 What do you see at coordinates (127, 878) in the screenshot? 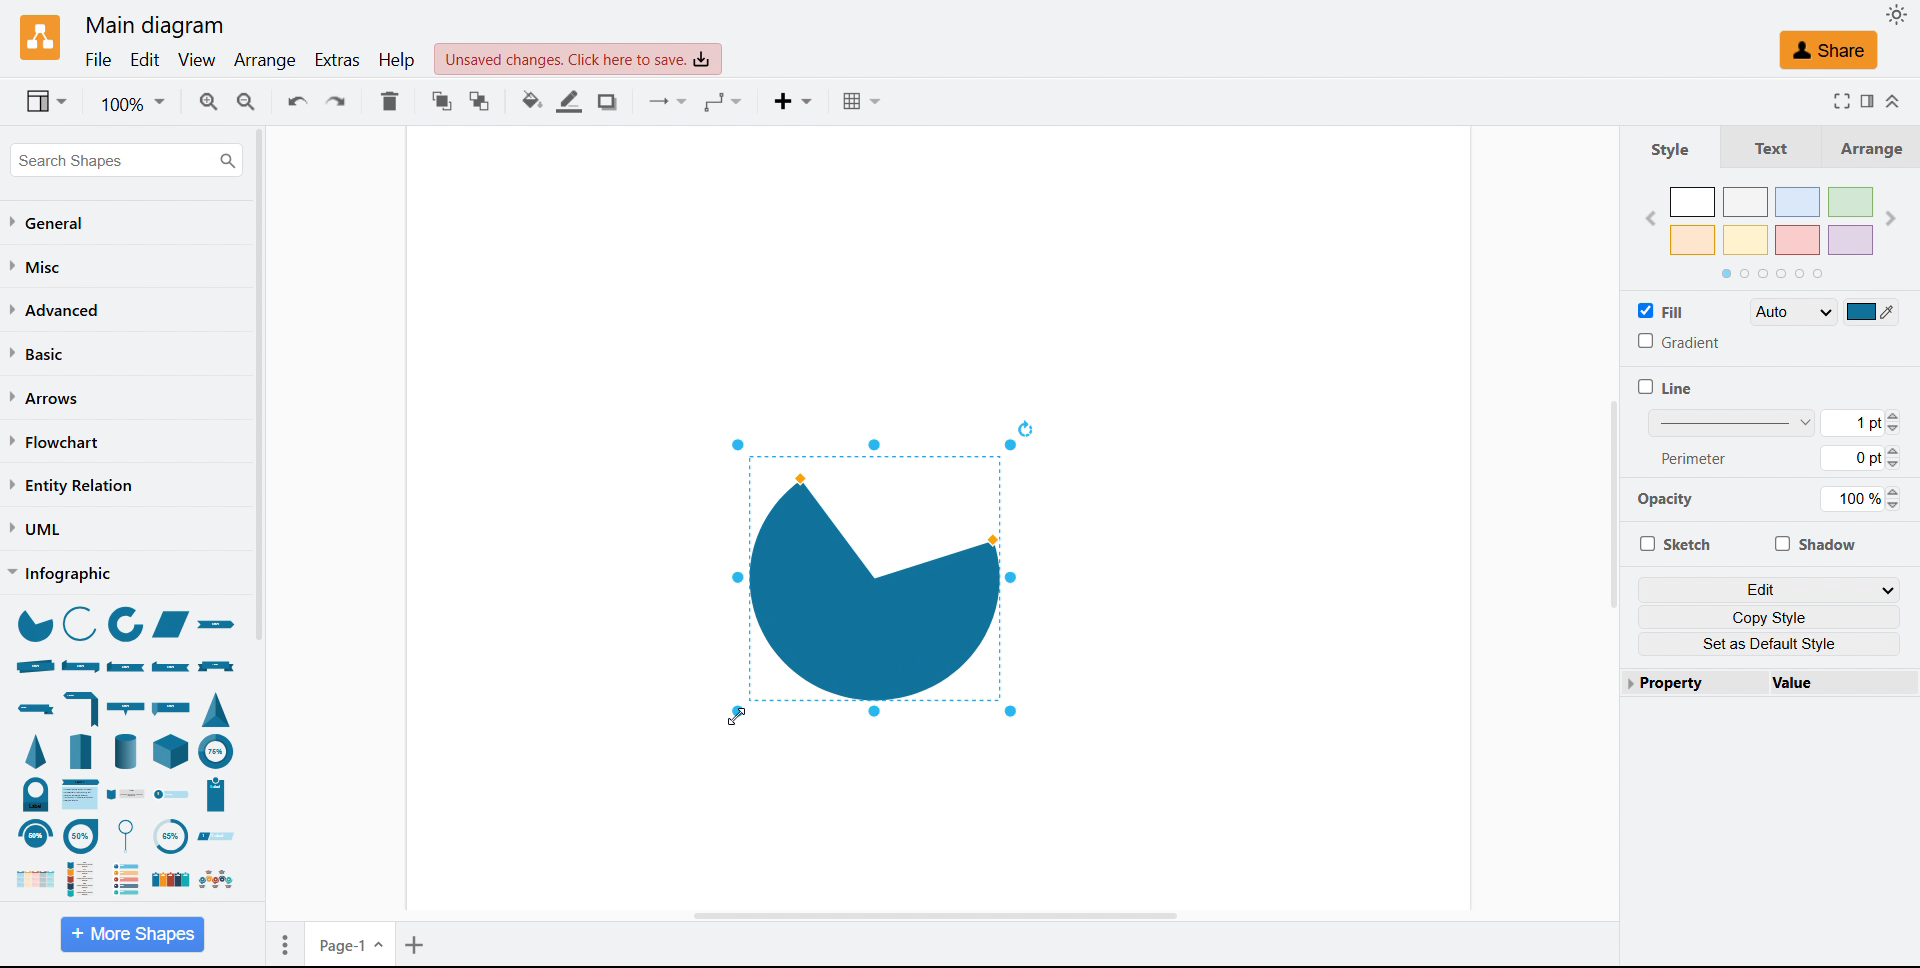
I see `numbered list` at bounding box center [127, 878].